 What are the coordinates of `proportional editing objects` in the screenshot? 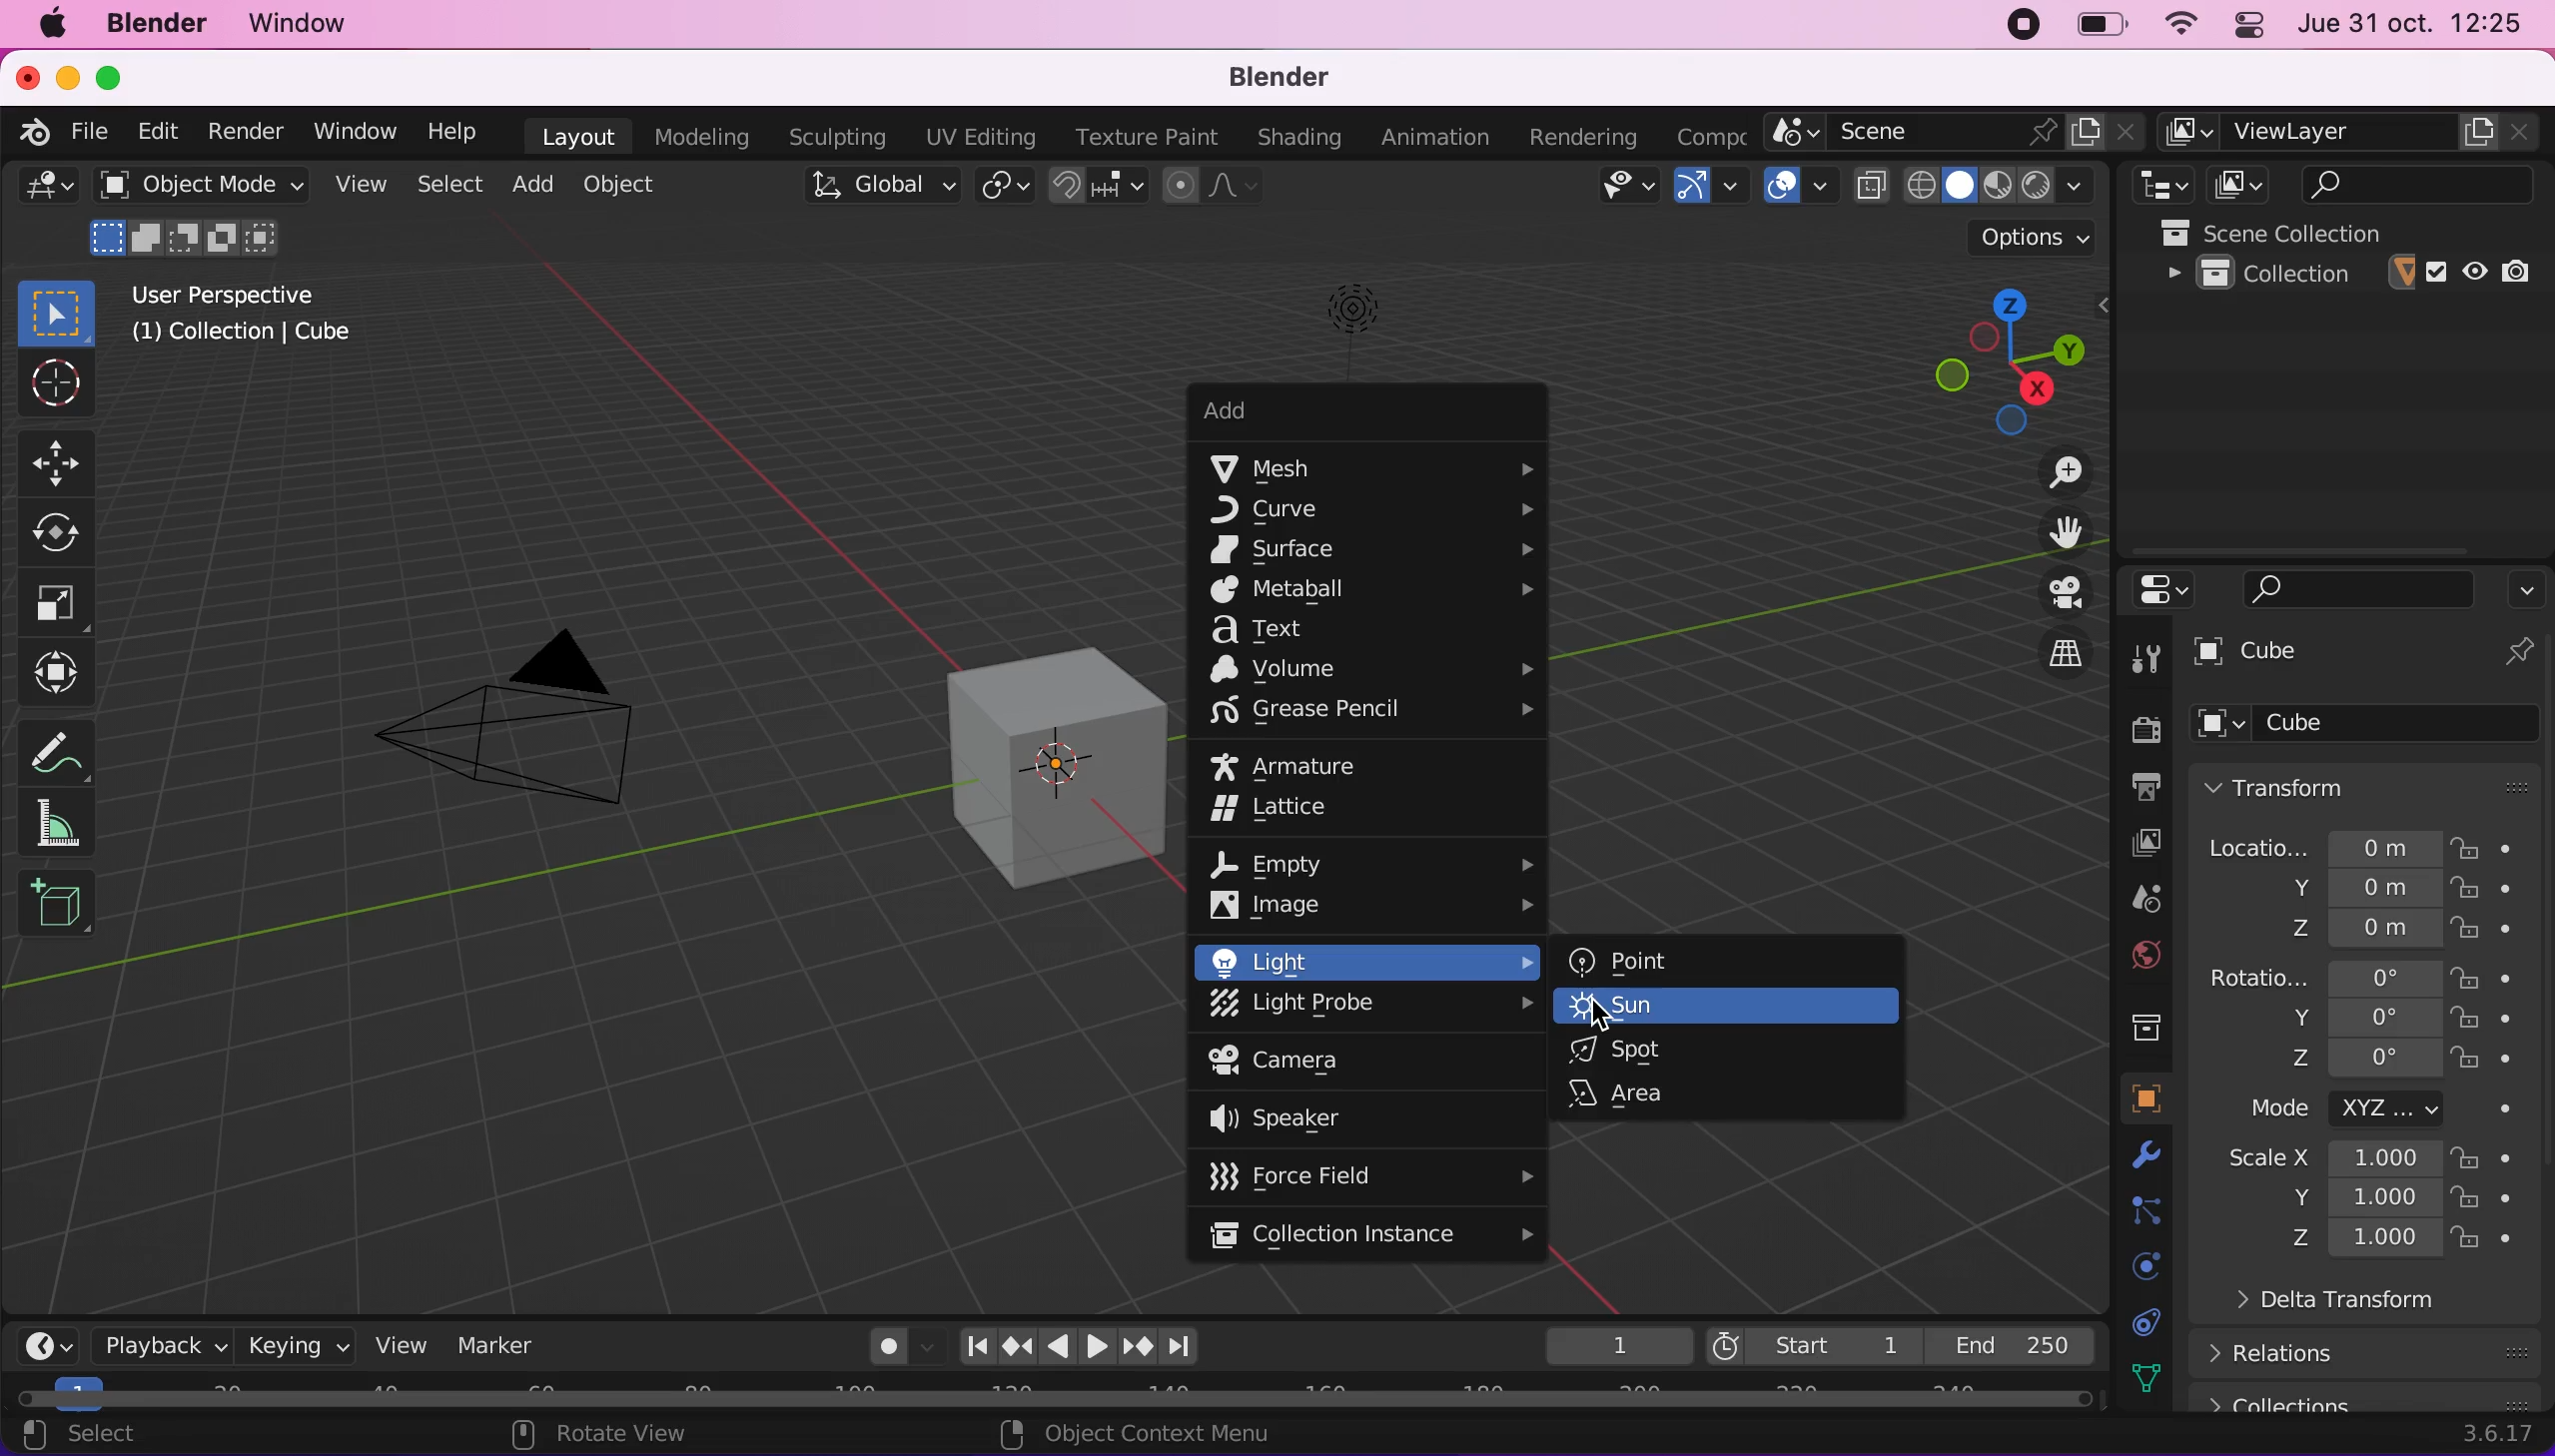 It's located at (1210, 185).